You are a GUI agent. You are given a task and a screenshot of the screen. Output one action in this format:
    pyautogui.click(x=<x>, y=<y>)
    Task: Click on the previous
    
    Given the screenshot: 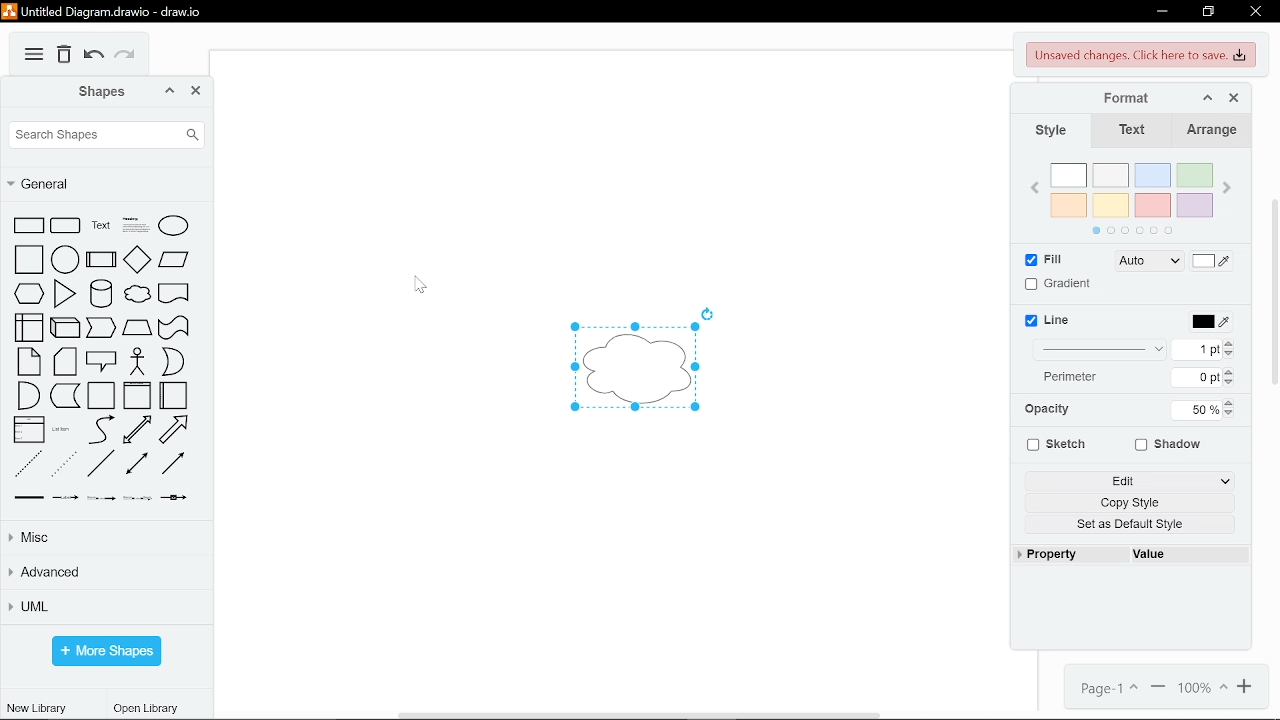 What is the action you would take?
    pyautogui.click(x=1034, y=190)
    